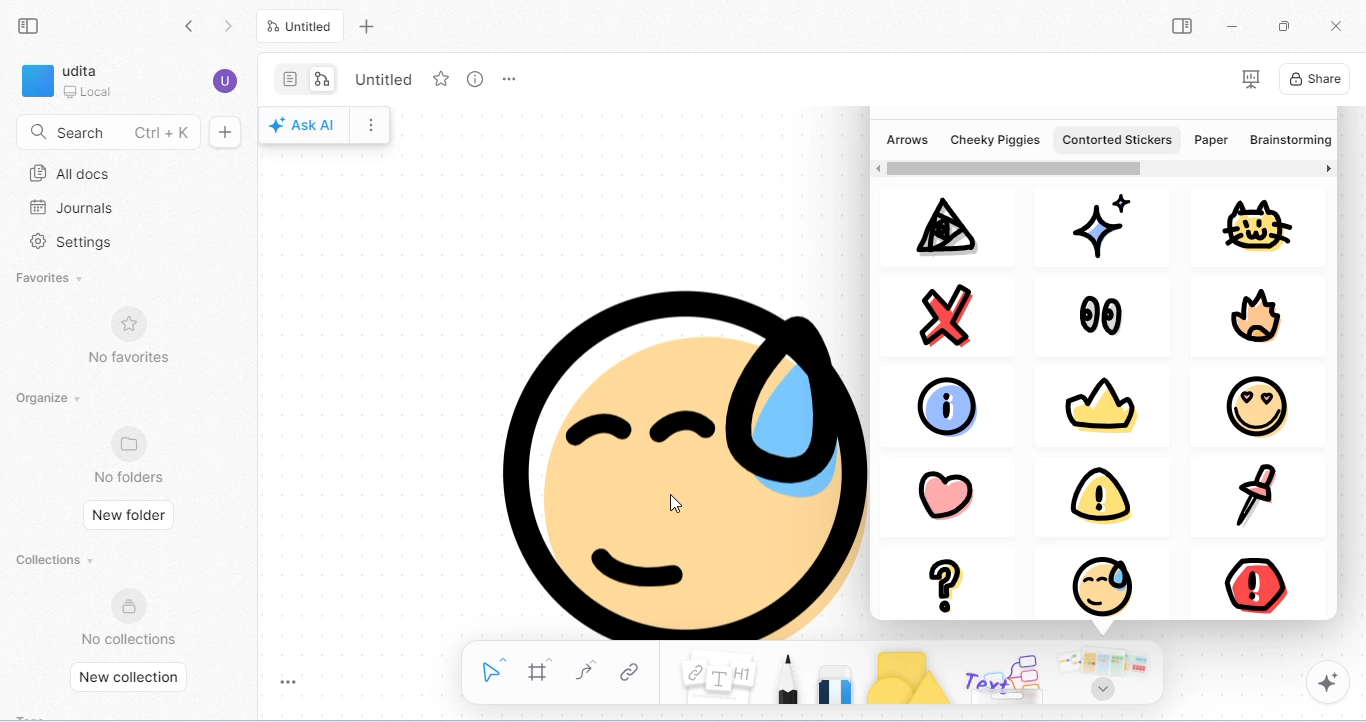  What do you see at coordinates (1315, 78) in the screenshot?
I see `share` at bounding box center [1315, 78].